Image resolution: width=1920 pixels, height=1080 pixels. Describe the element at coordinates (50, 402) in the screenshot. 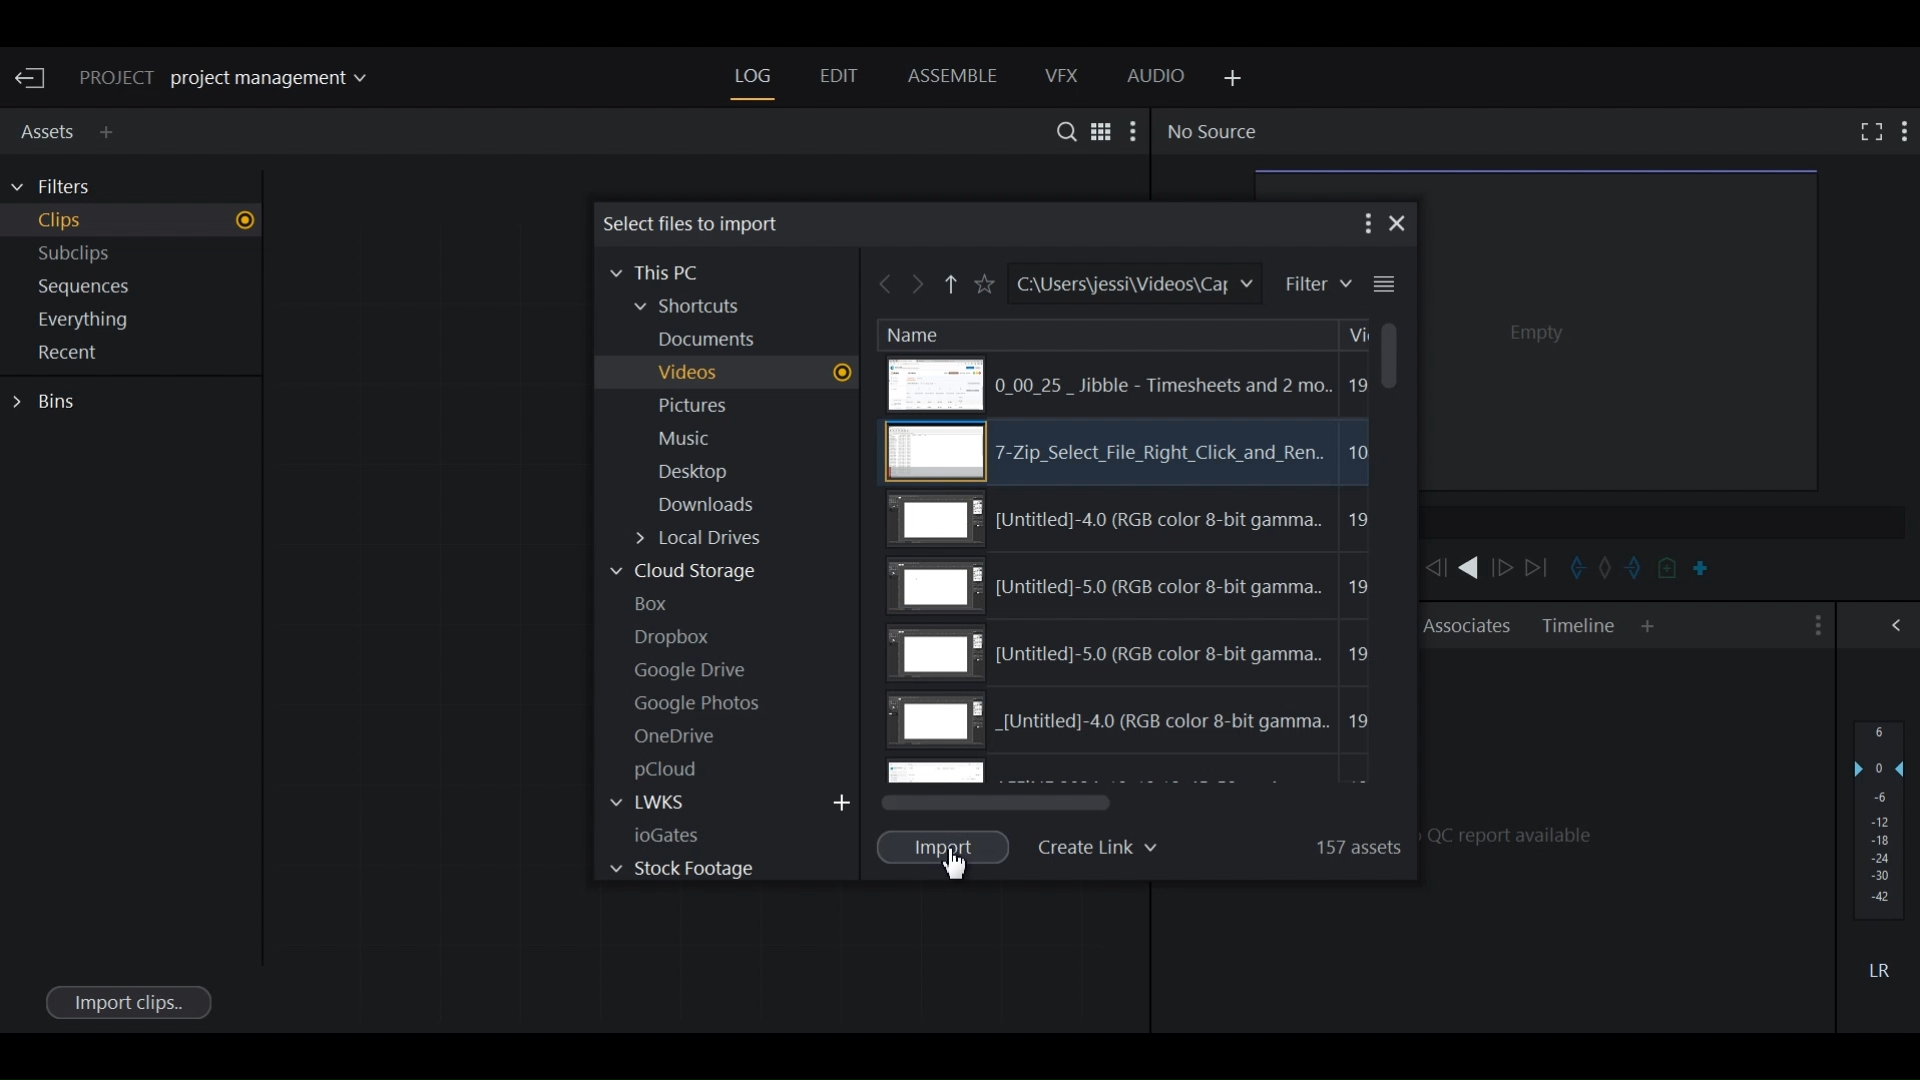

I see `Bins` at that location.